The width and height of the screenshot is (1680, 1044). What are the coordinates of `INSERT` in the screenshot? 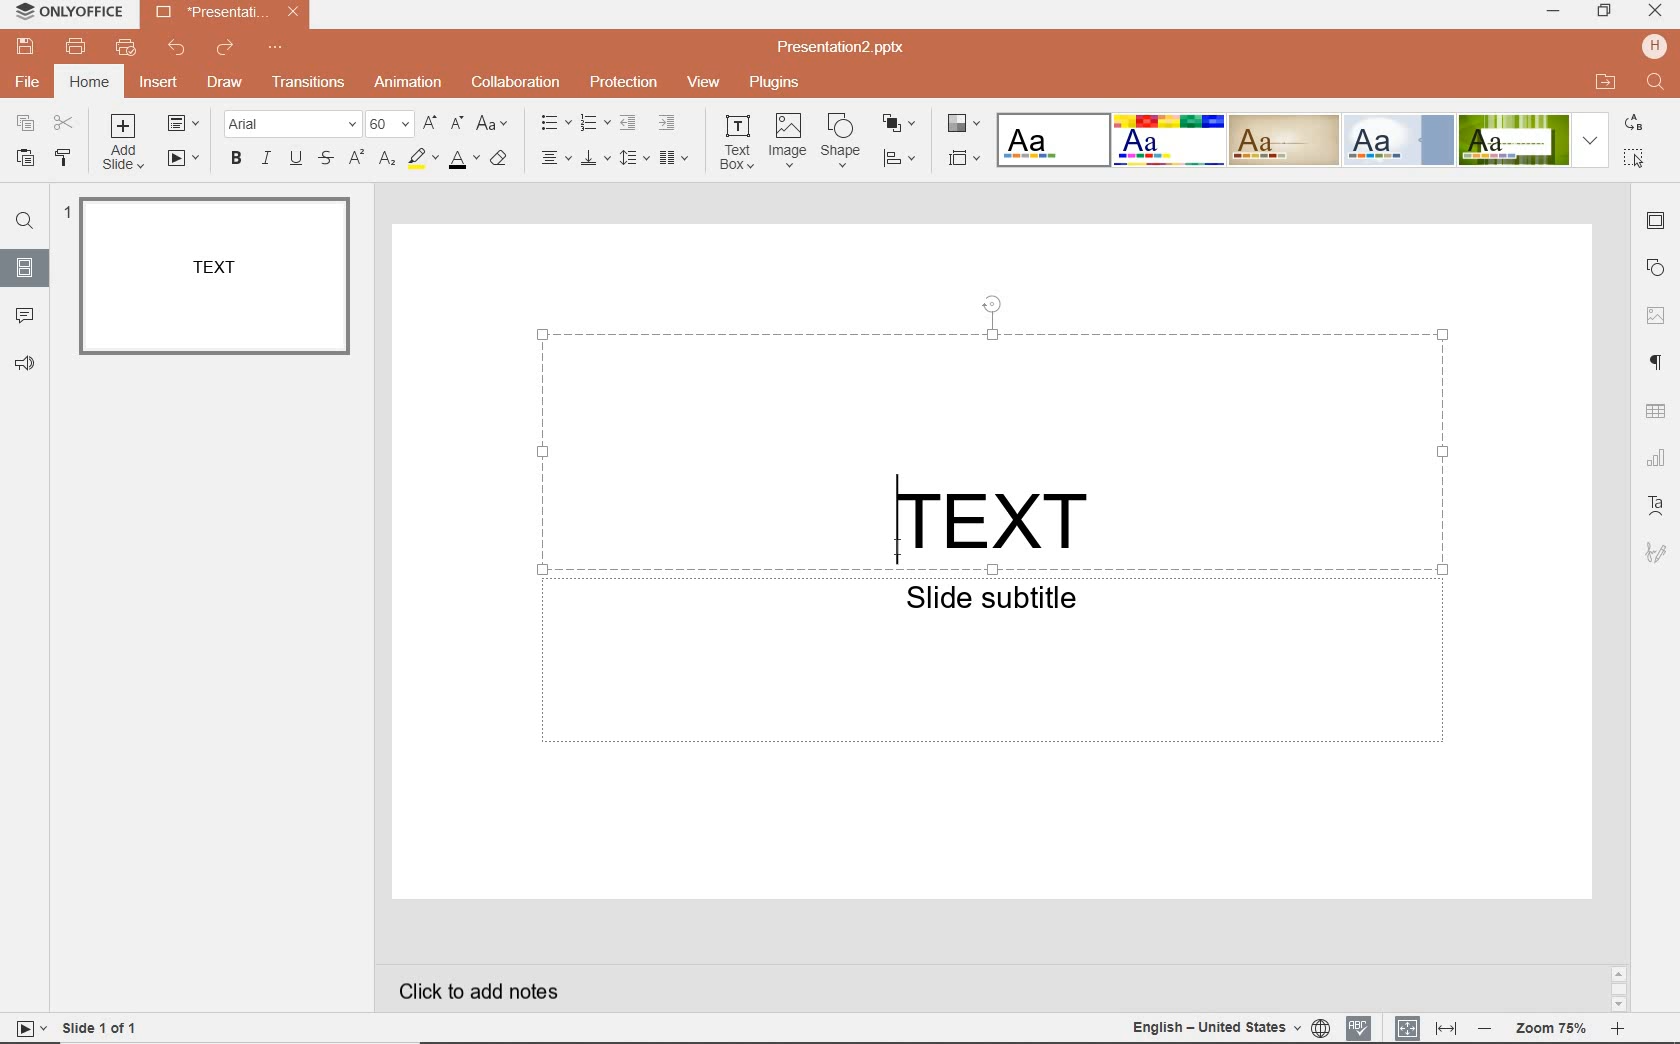 It's located at (158, 86).